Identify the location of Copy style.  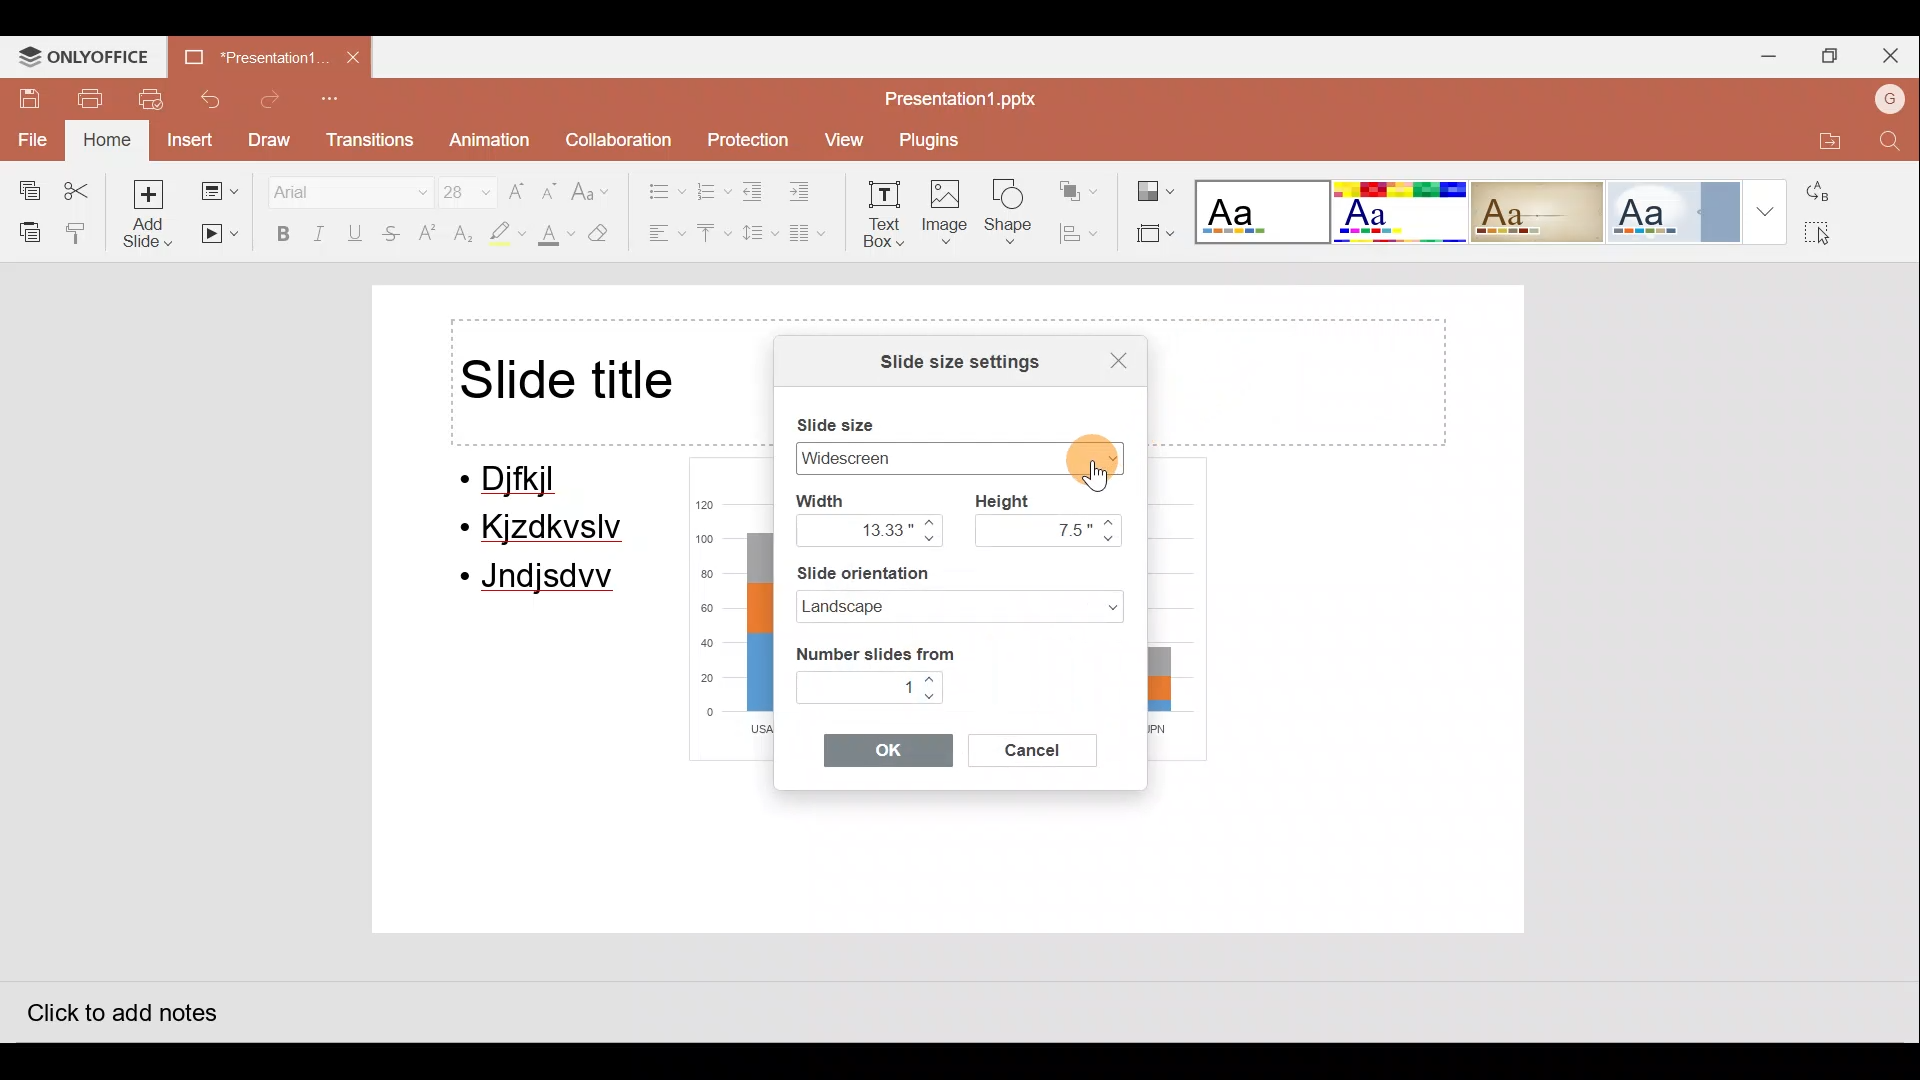
(78, 232).